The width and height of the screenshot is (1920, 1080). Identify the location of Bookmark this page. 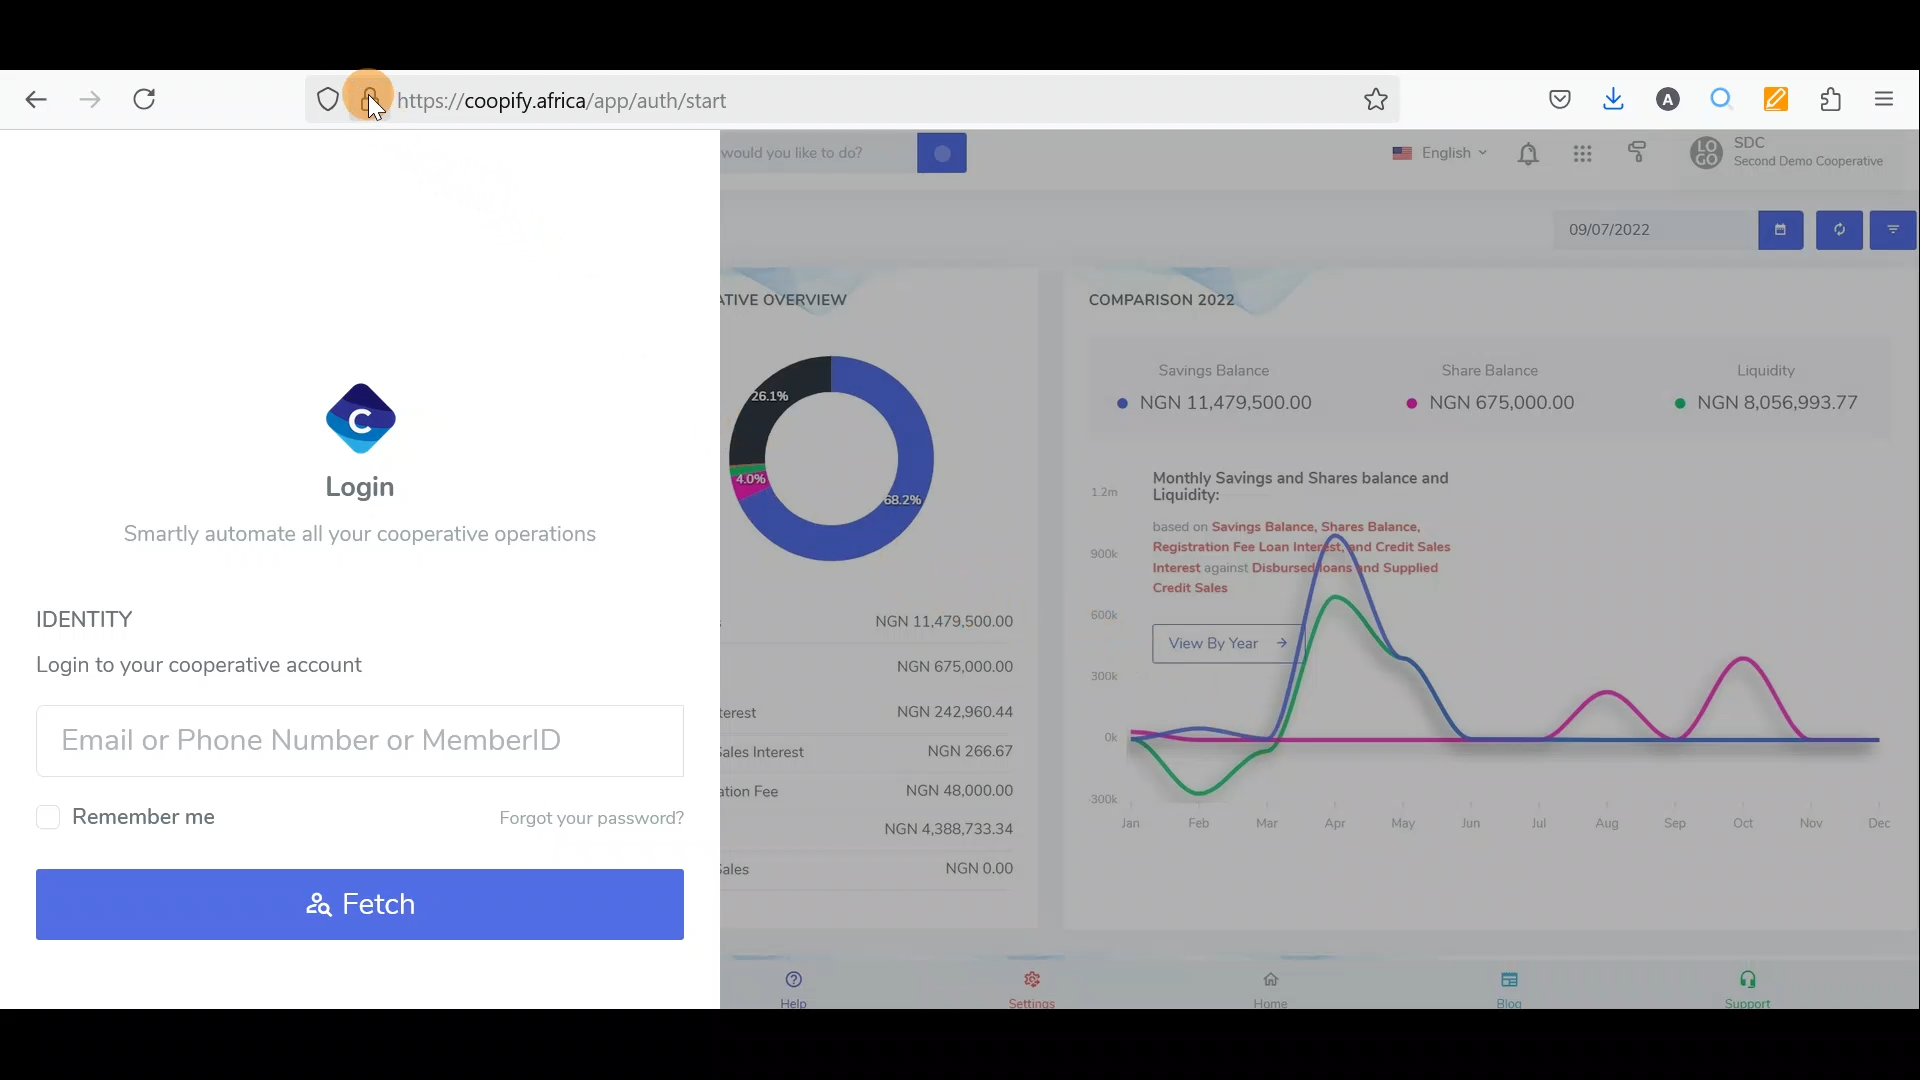
(1372, 103).